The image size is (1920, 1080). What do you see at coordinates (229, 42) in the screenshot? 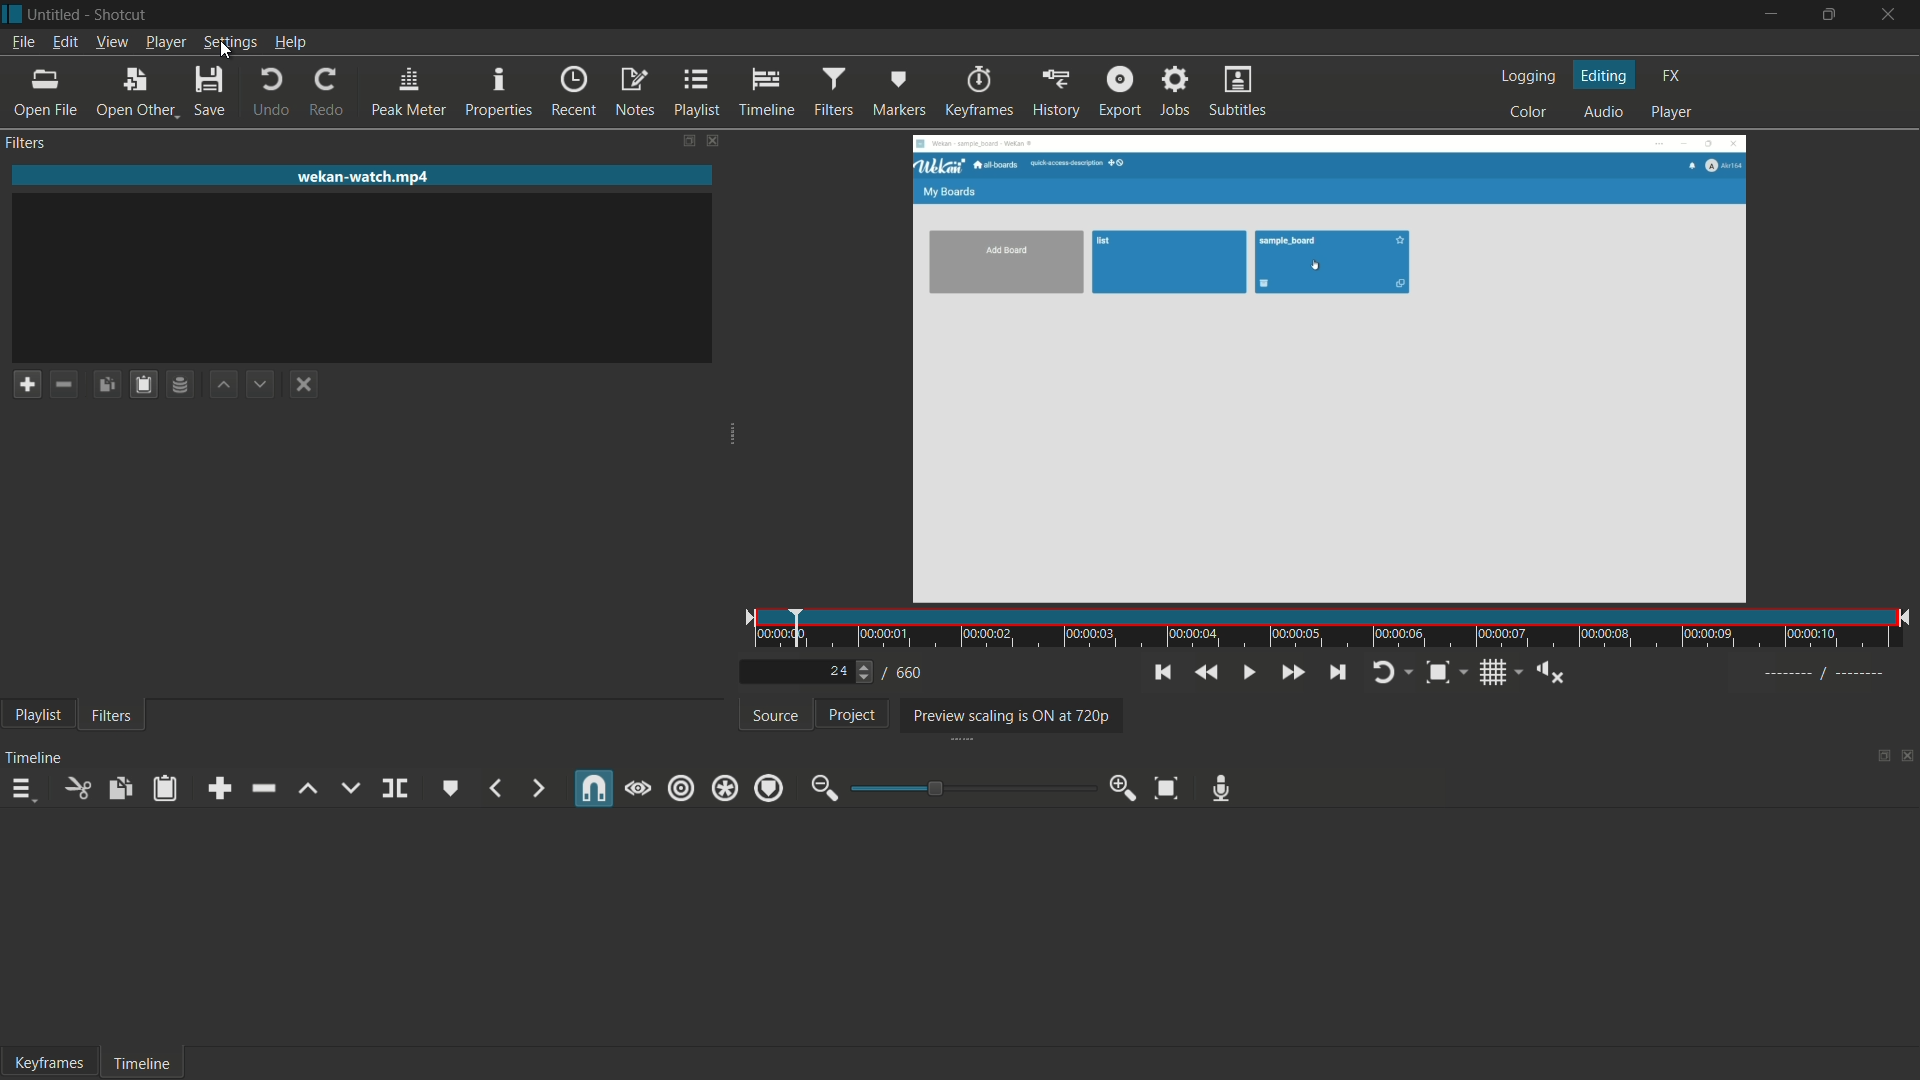
I see `settings menu` at bounding box center [229, 42].